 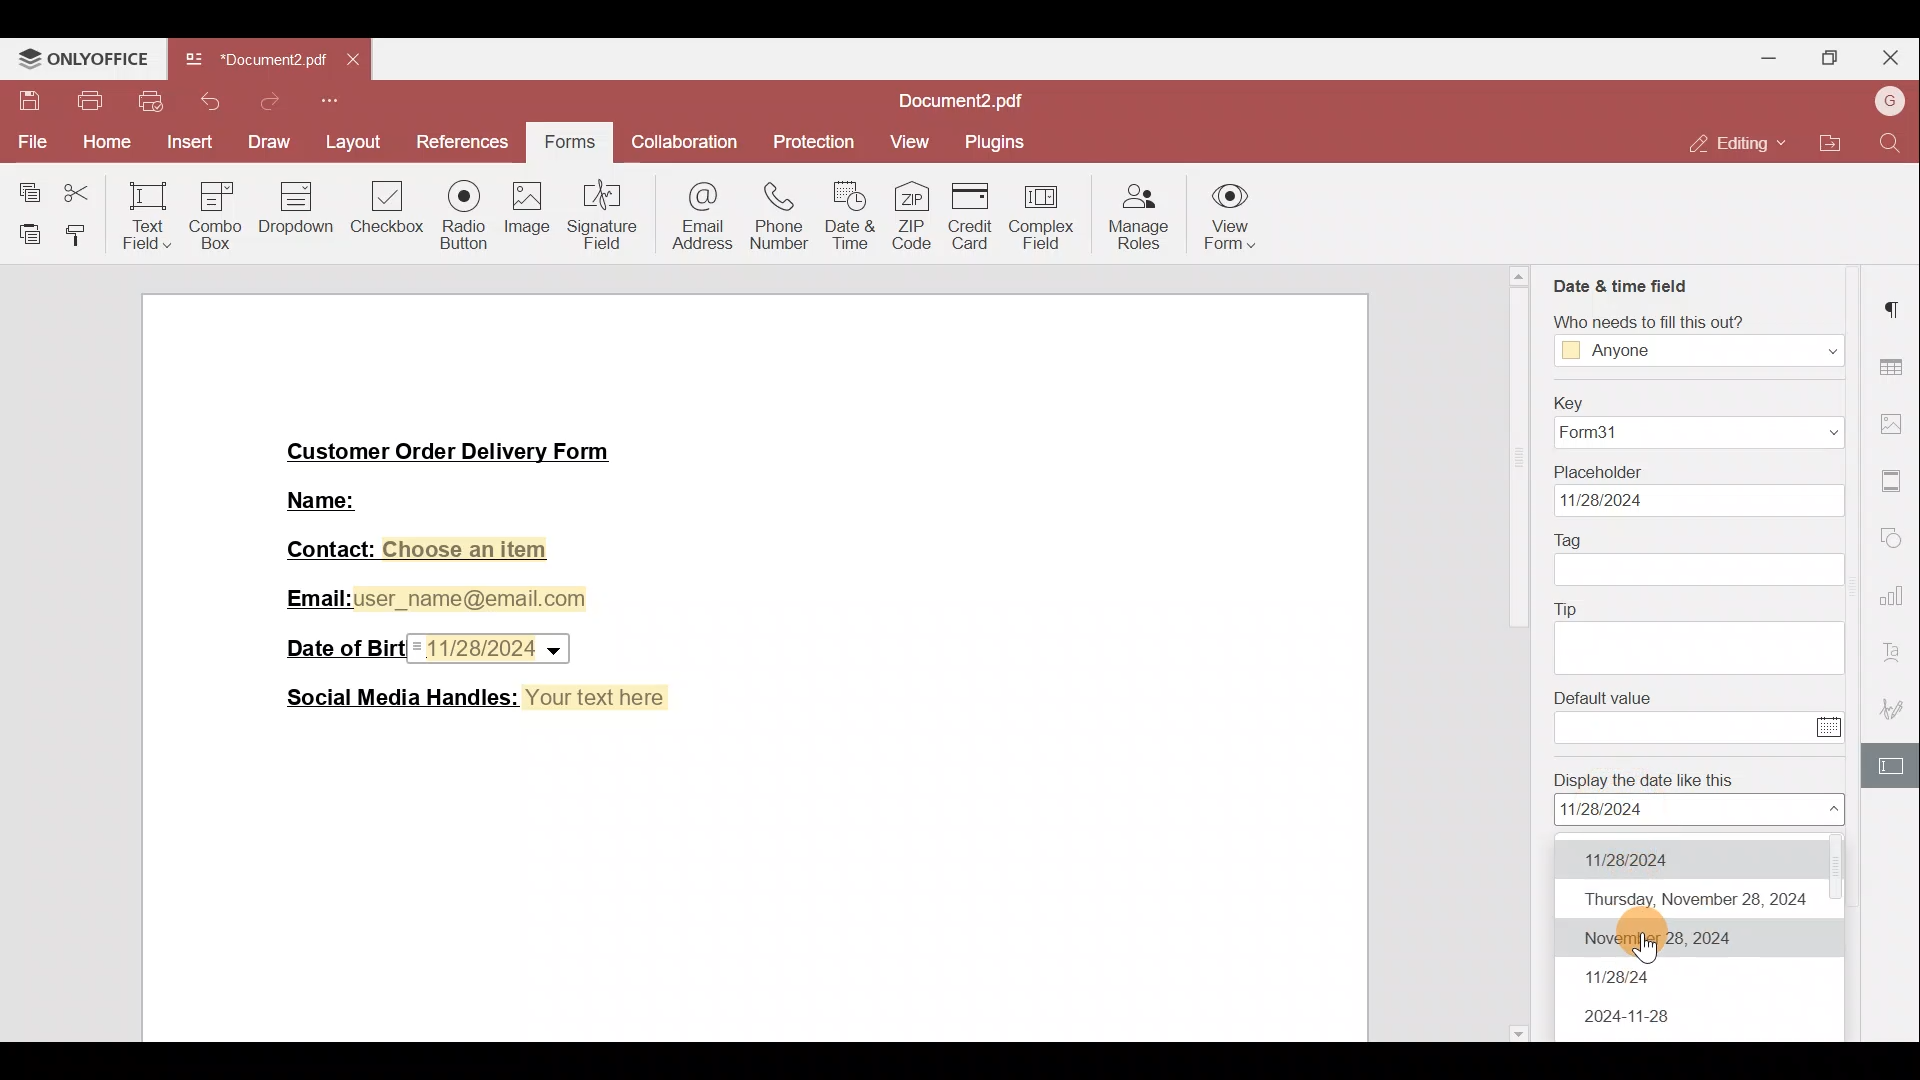 What do you see at coordinates (1700, 810) in the screenshot?
I see `date format` at bounding box center [1700, 810].